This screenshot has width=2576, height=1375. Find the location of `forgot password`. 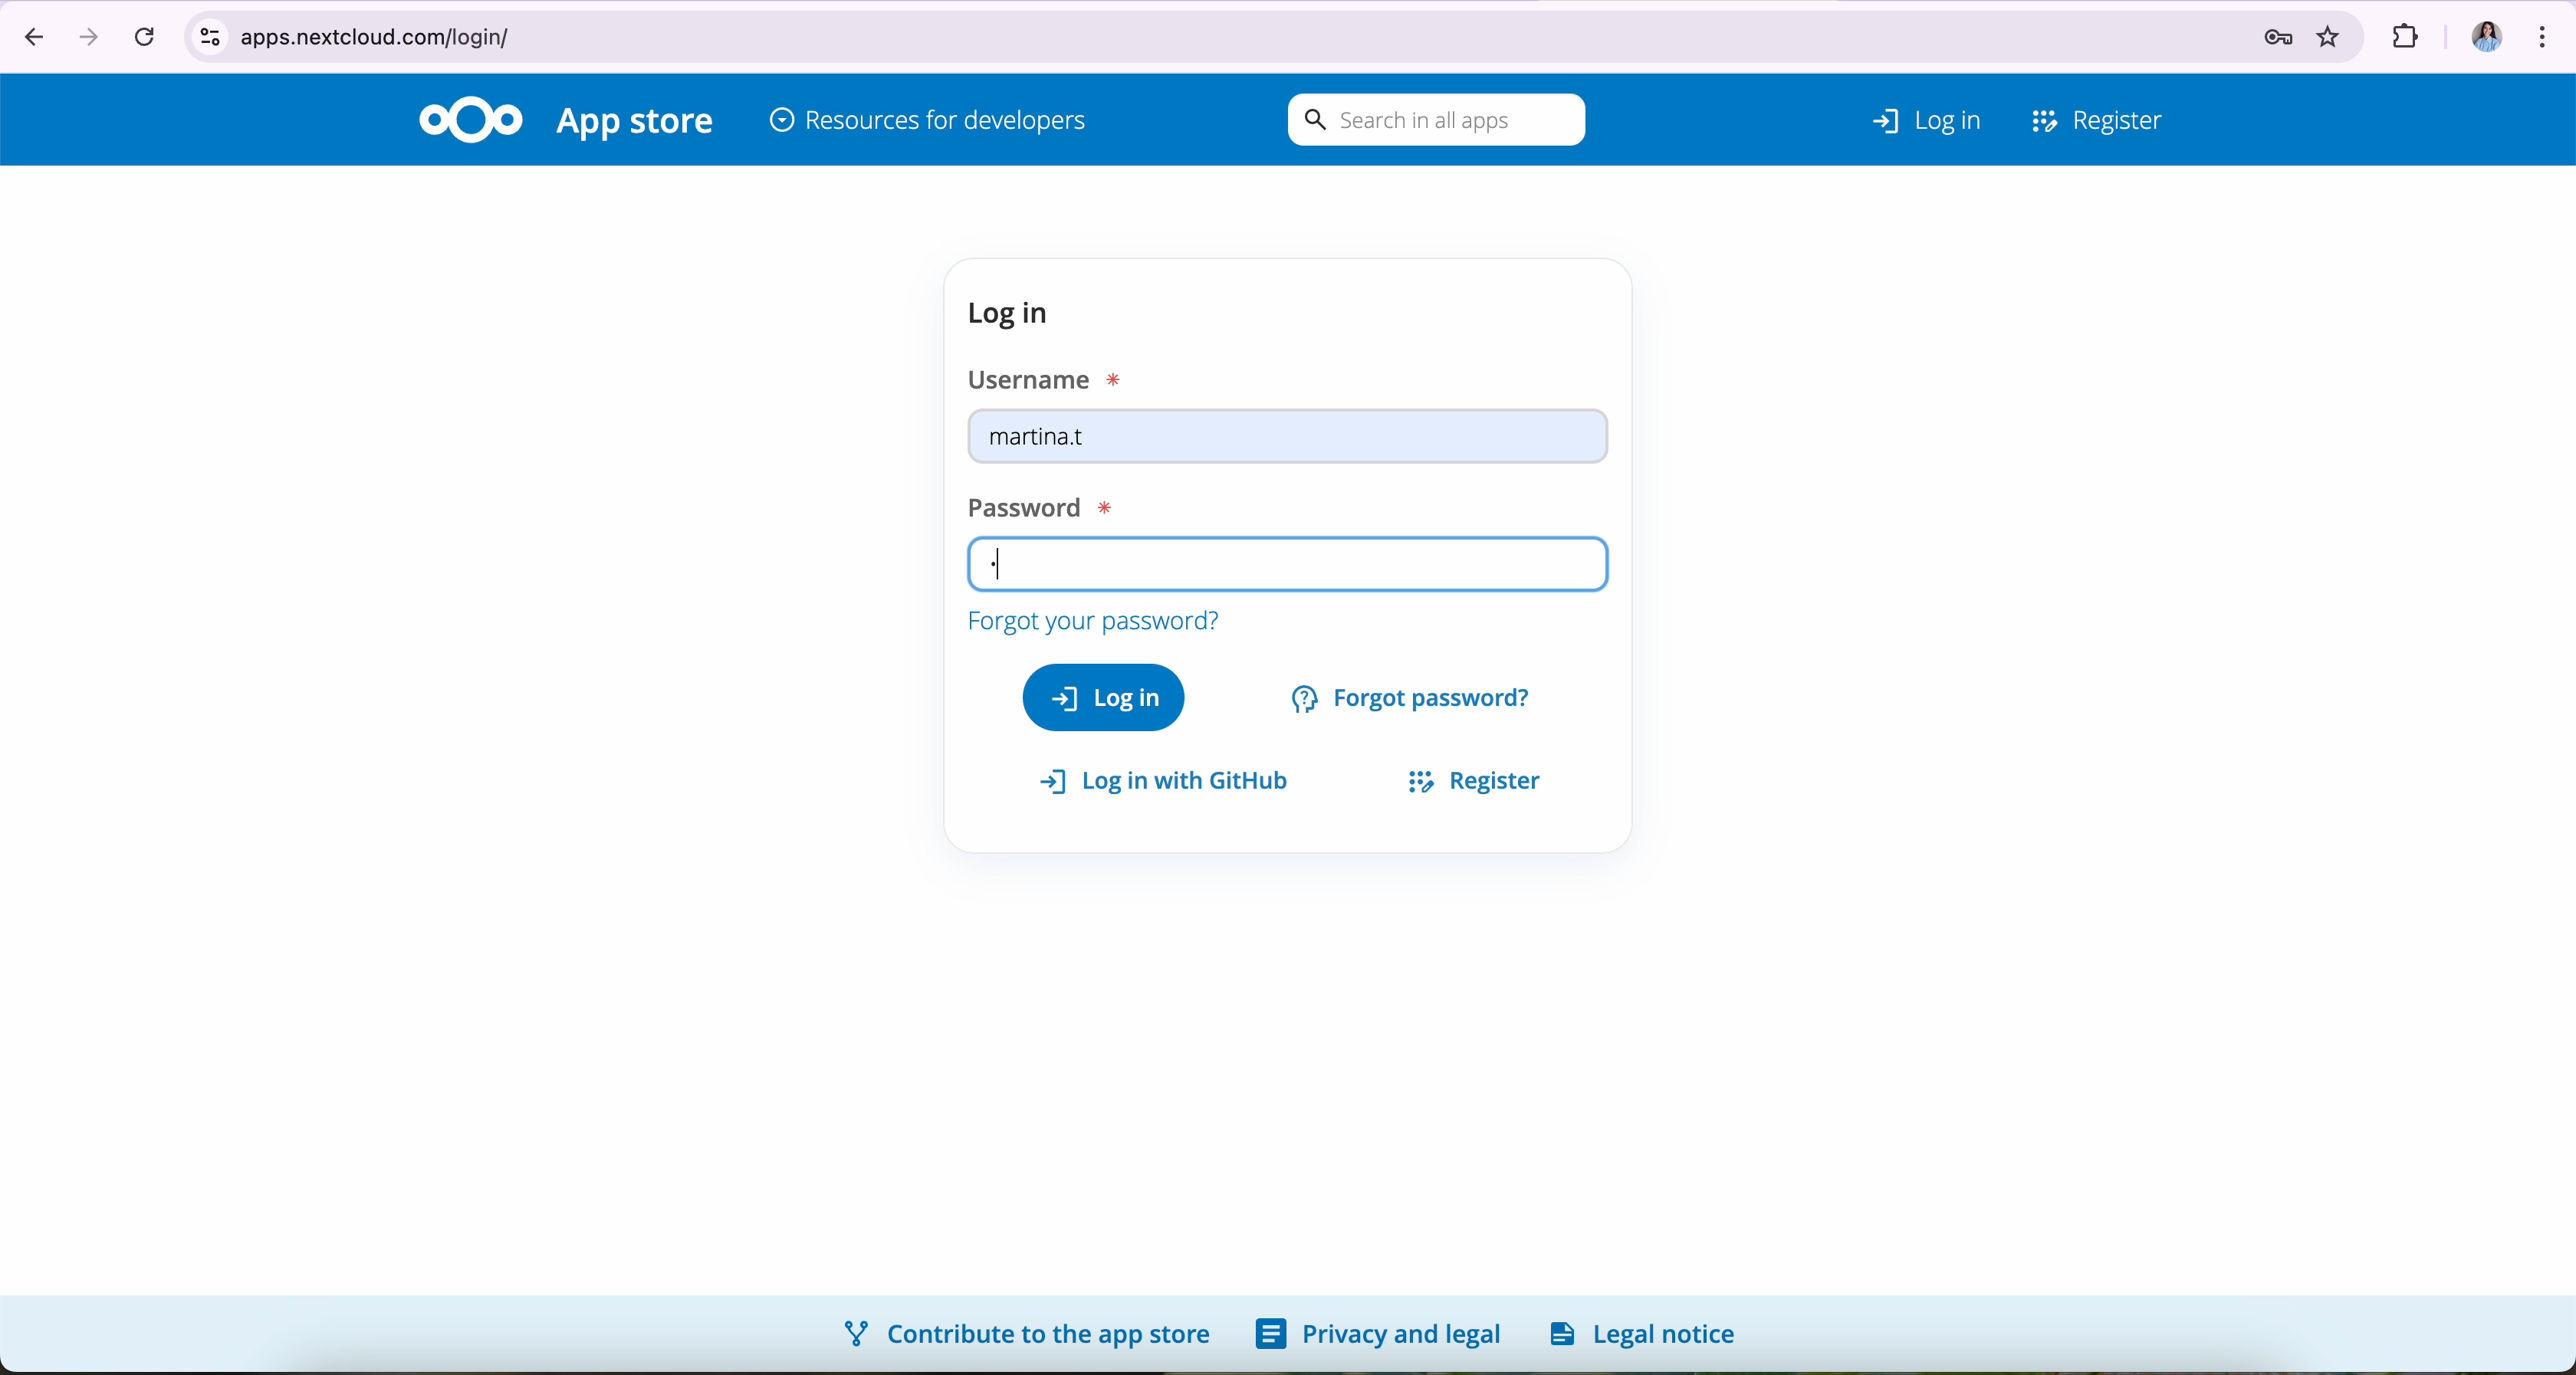

forgot password is located at coordinates (1415, 695).